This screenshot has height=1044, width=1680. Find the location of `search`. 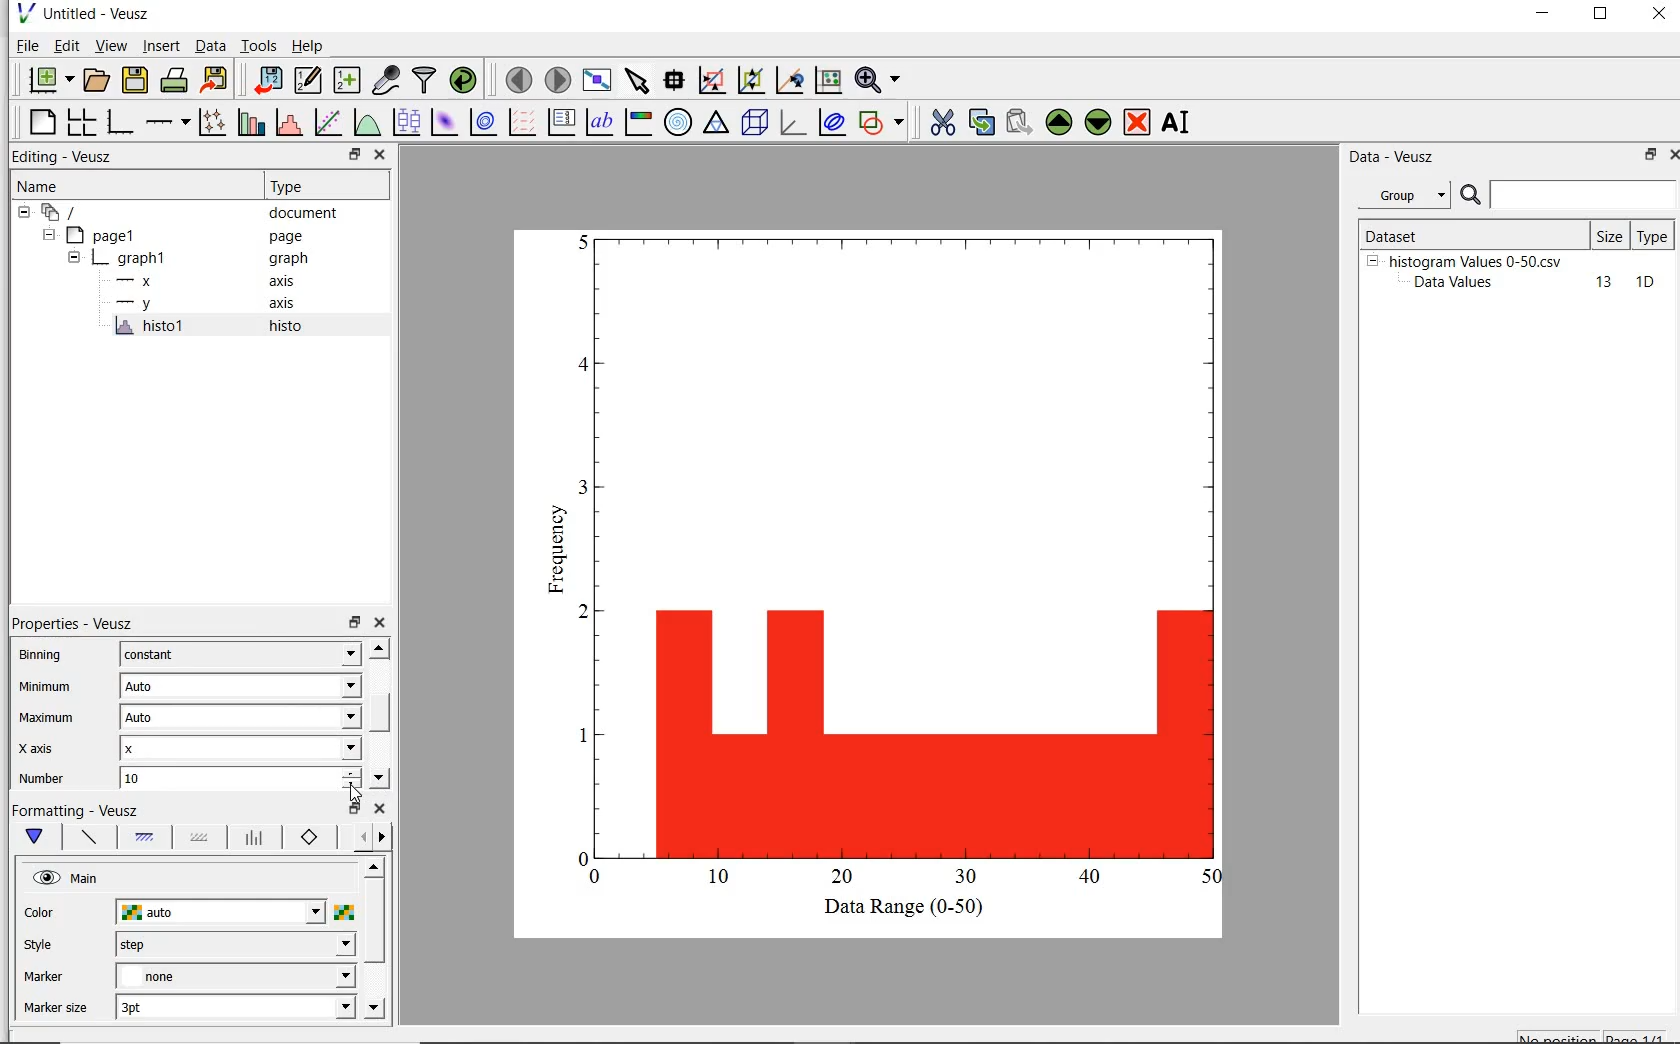

search is located at coordinates (1472, 196).